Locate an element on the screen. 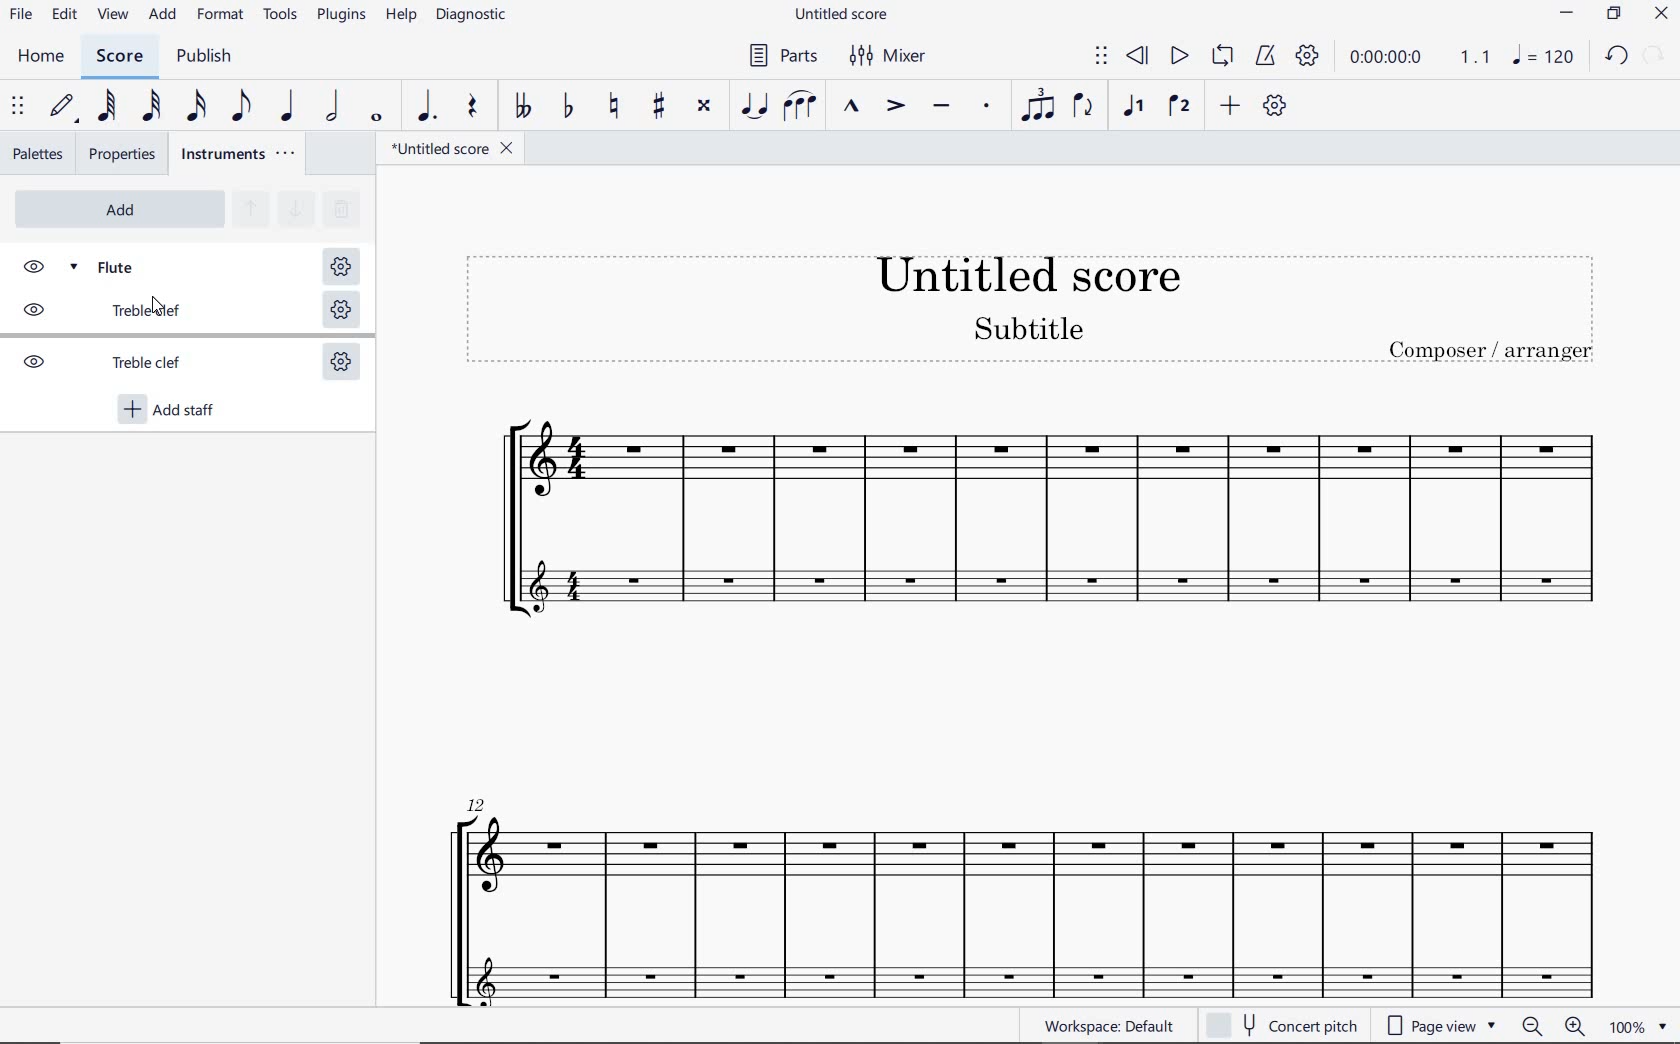 This screenshot has height=1044, width=1680. SELECT TO MOVE is located at coordinates (18, 109).